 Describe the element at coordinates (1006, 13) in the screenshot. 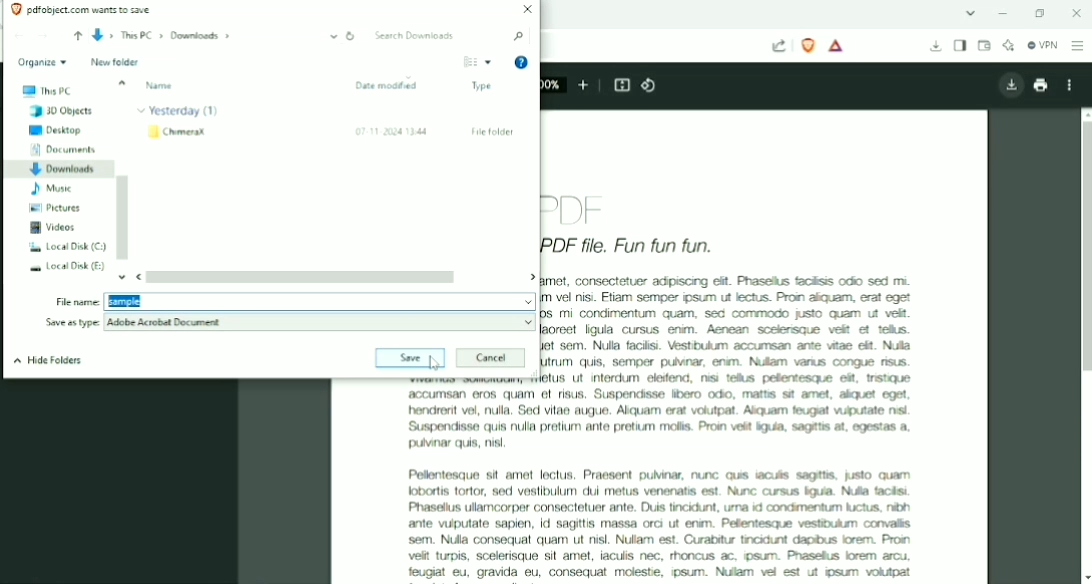

I see `Minimize` at that location.